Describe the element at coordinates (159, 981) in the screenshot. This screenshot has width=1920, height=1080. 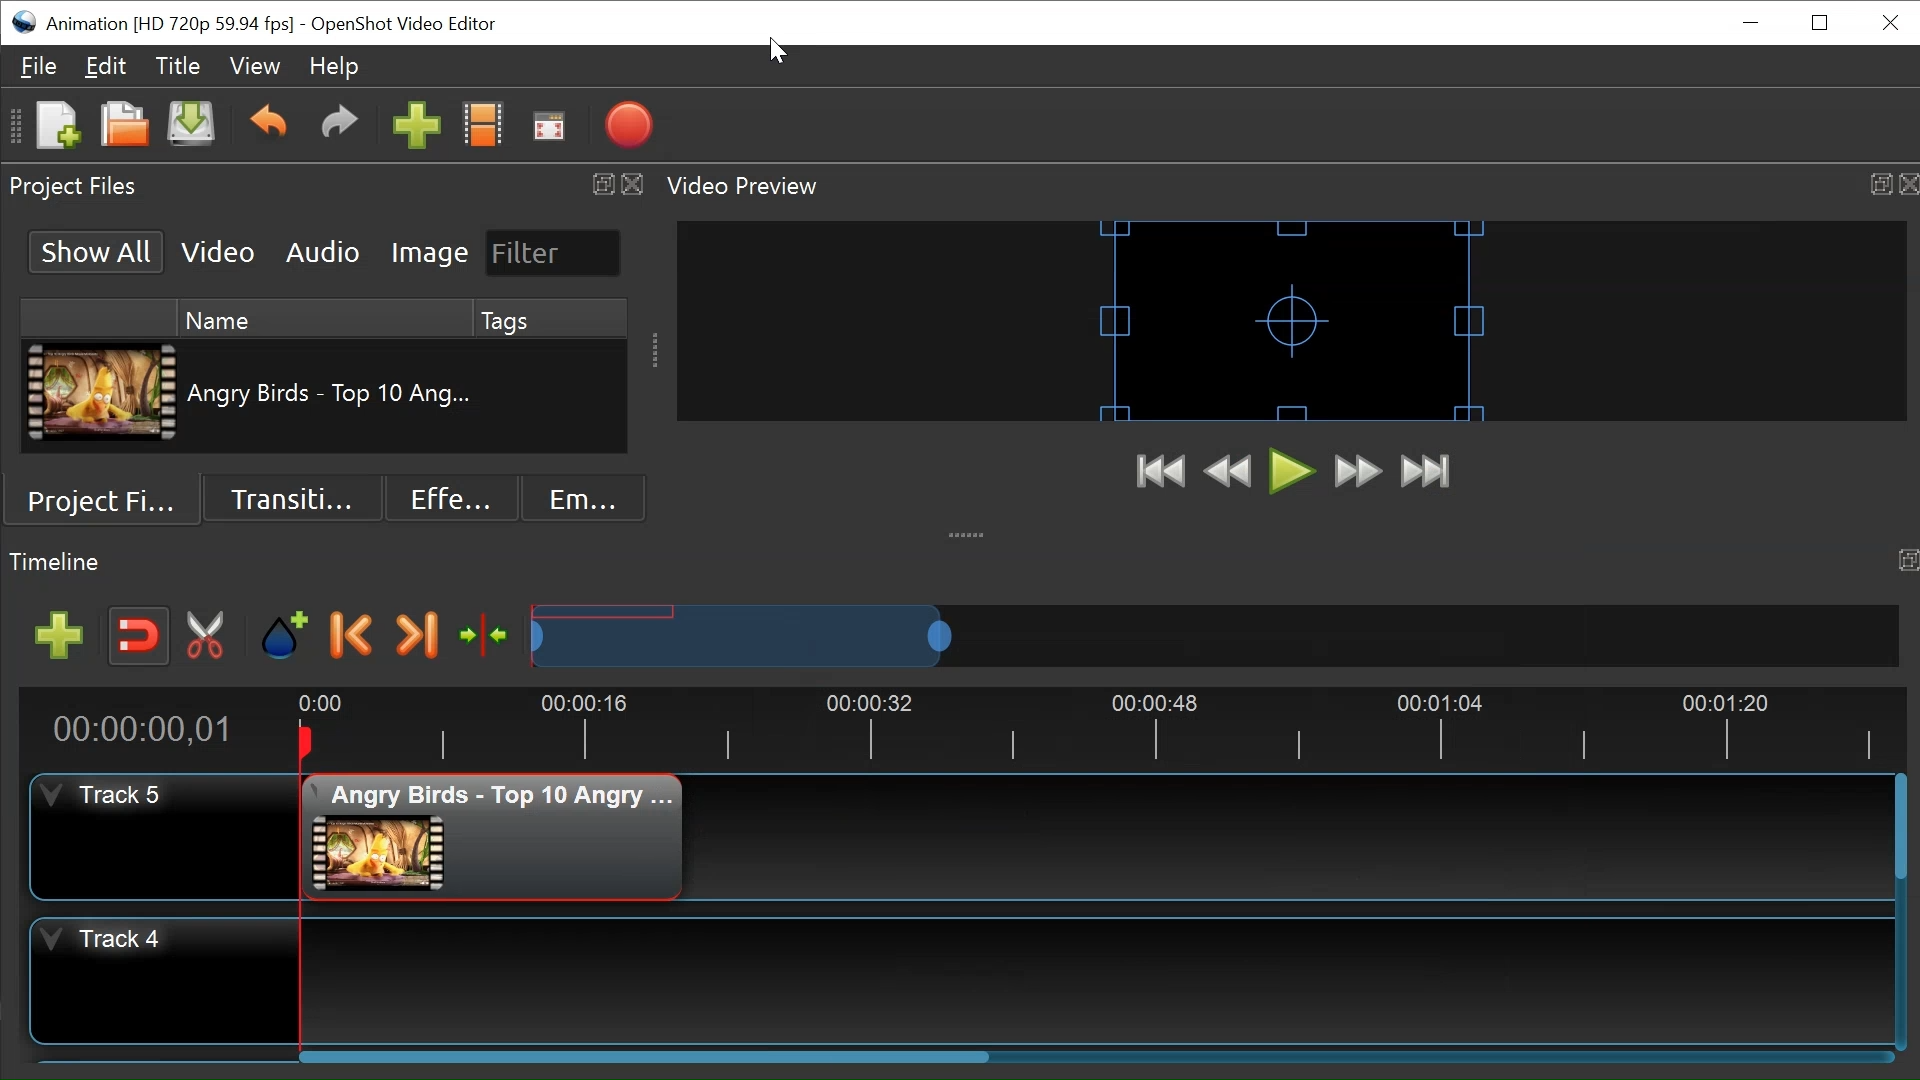
I see `Track Header` at that location.